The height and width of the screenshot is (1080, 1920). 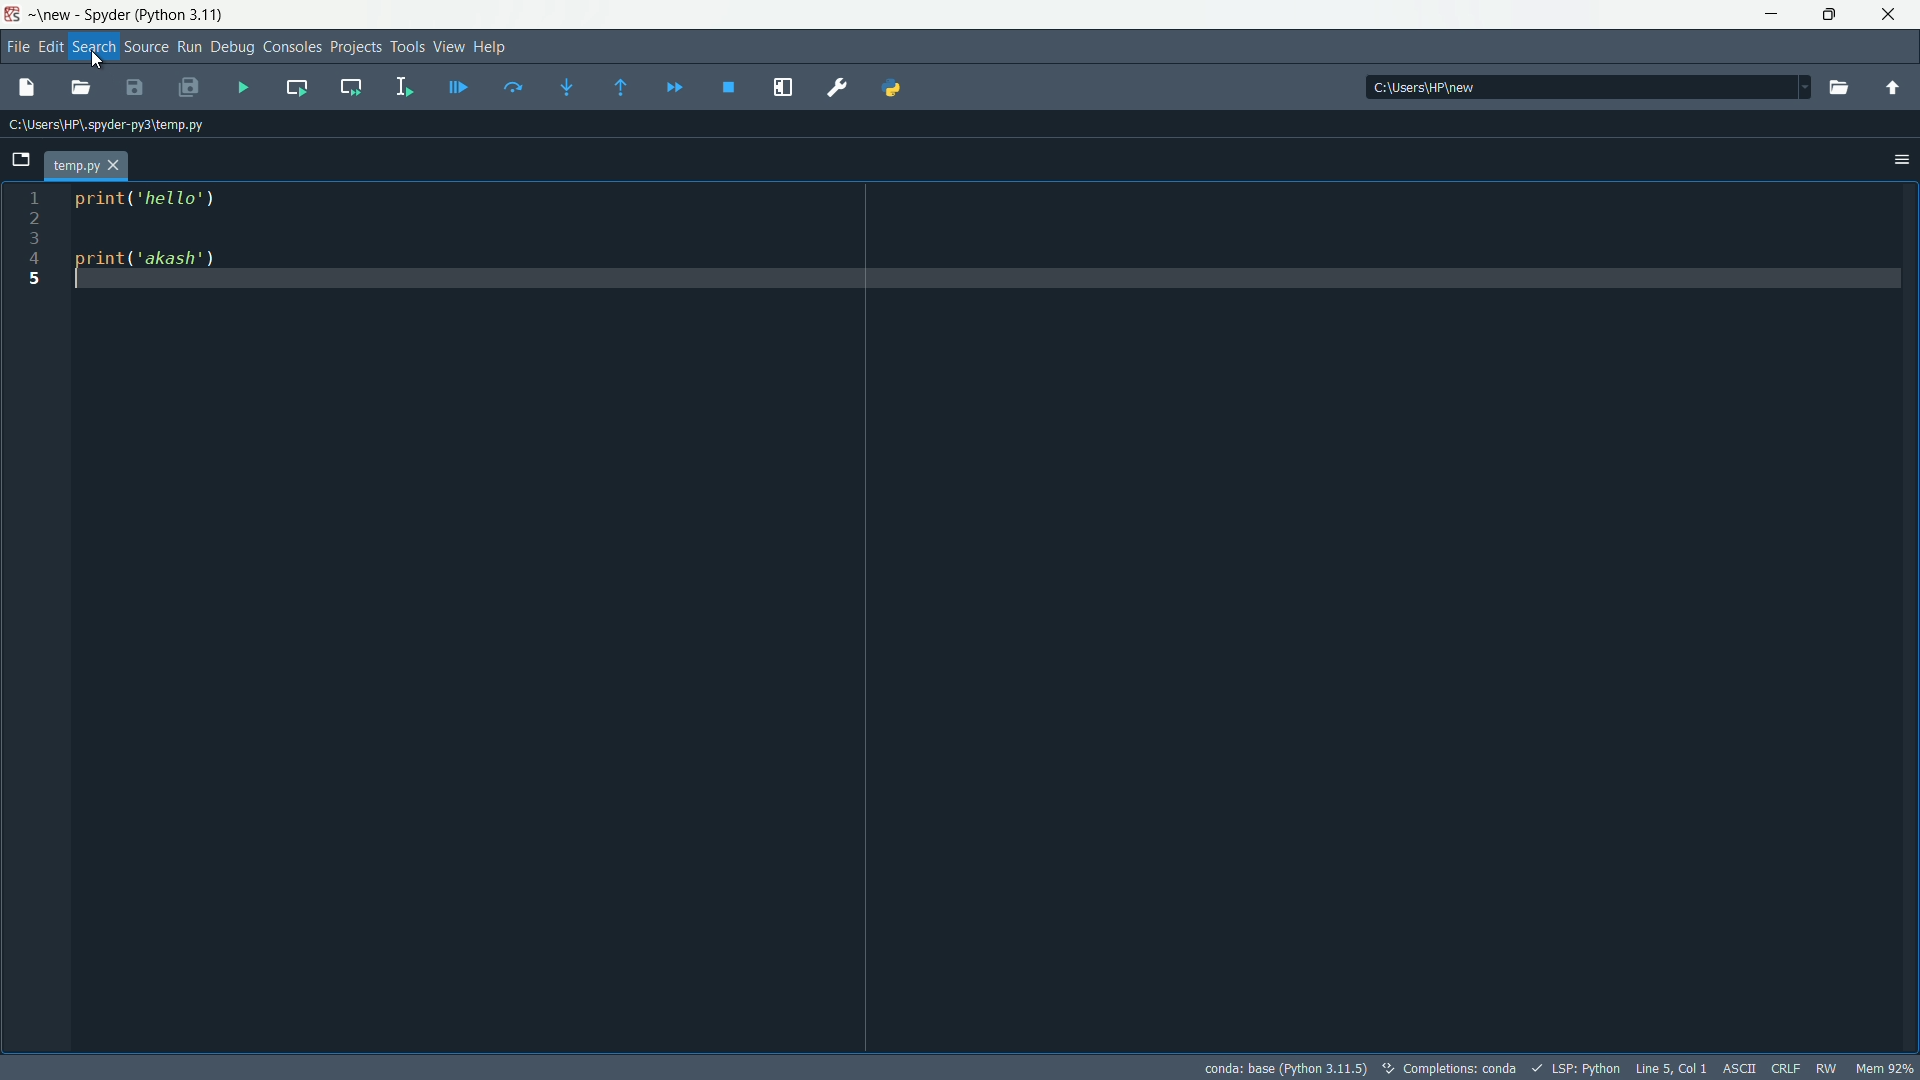 I want to click on ASCII, so click(x=1735, y=1067).